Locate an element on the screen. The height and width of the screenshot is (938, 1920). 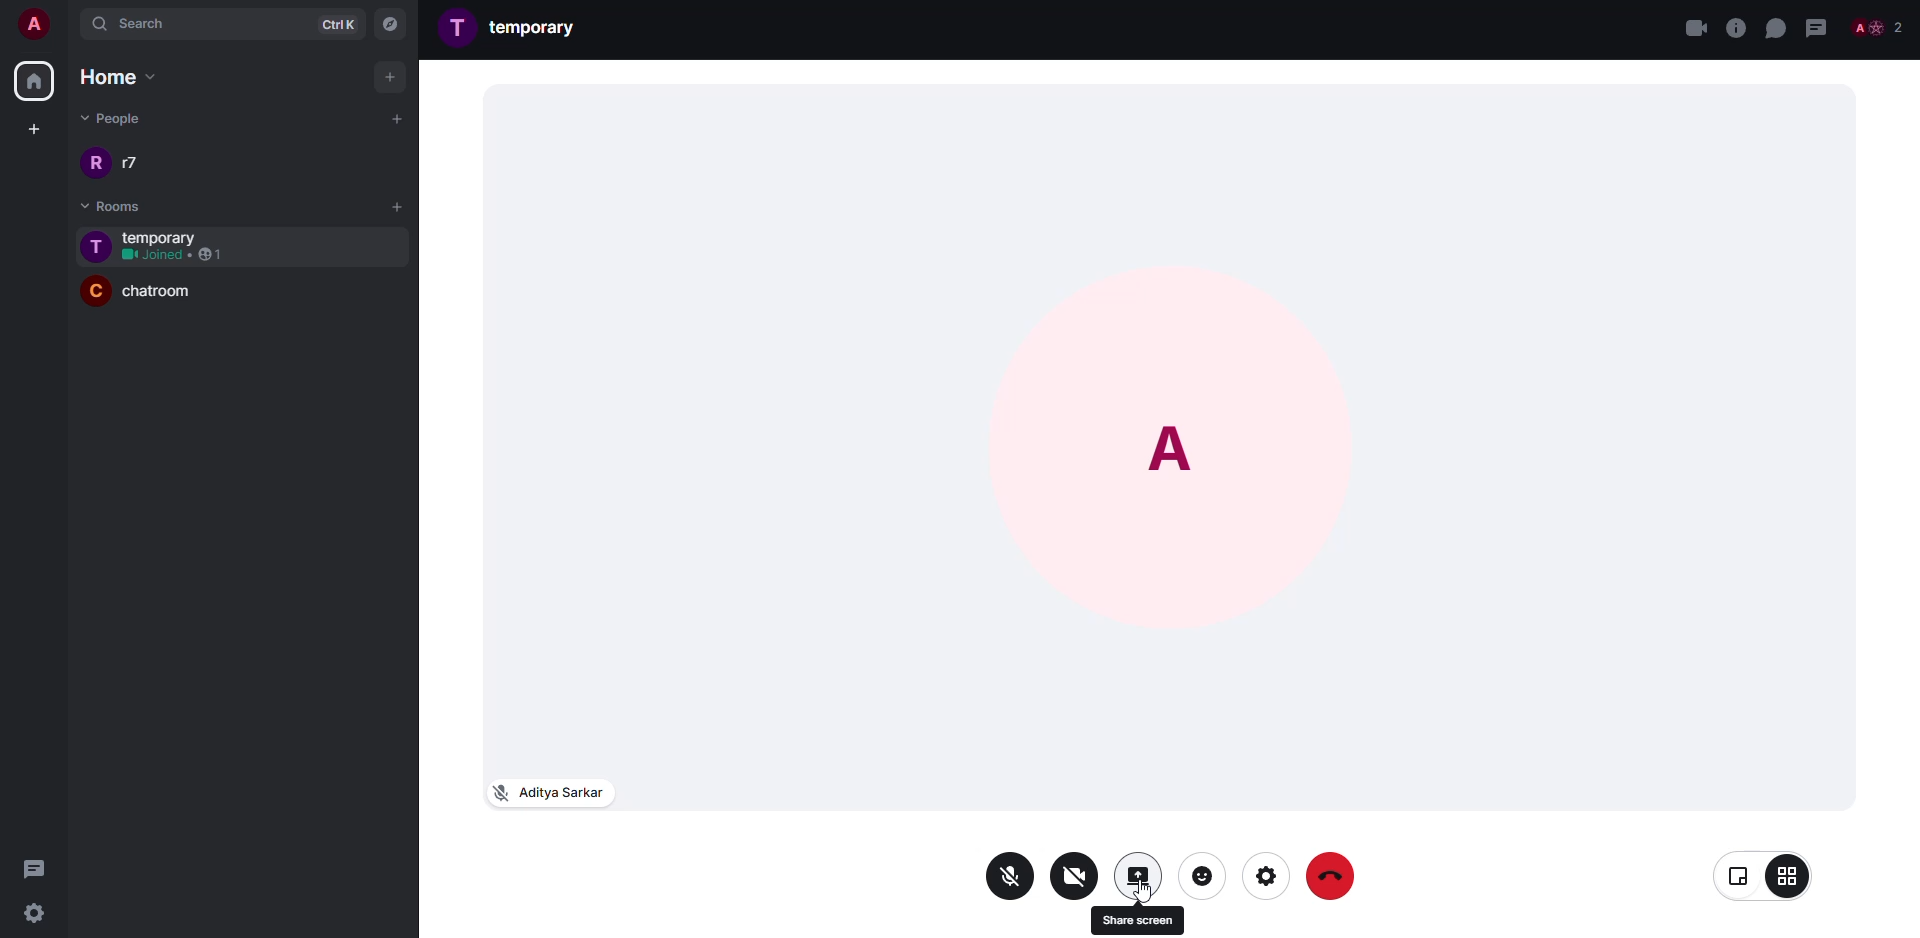
video off is located at coordinates (1075, 874).